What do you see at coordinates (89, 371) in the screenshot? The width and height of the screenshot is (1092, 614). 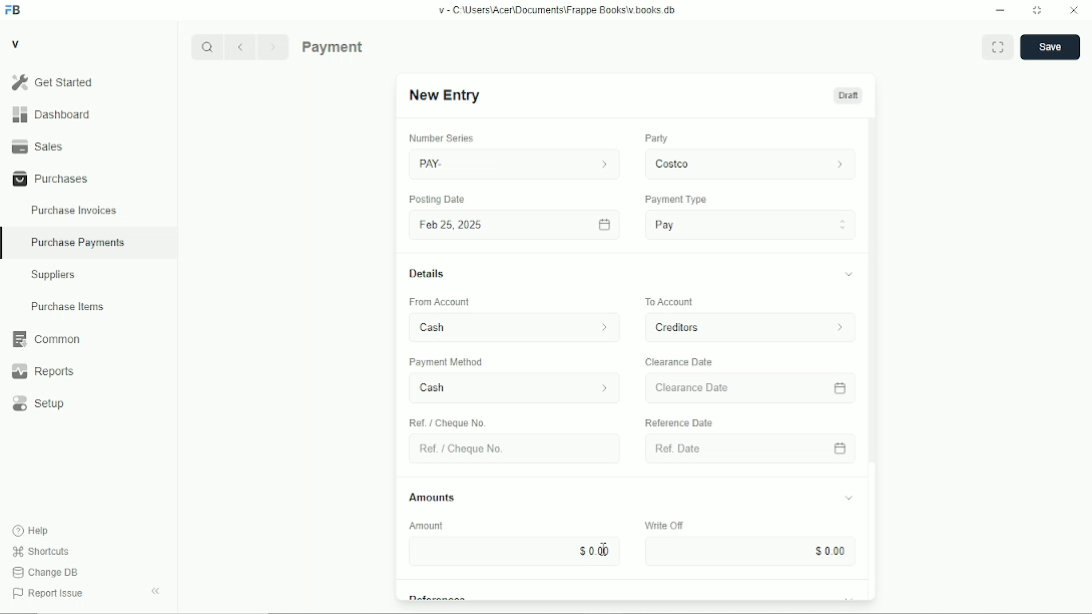 I see `Reports` at bounding box center [89, 371].